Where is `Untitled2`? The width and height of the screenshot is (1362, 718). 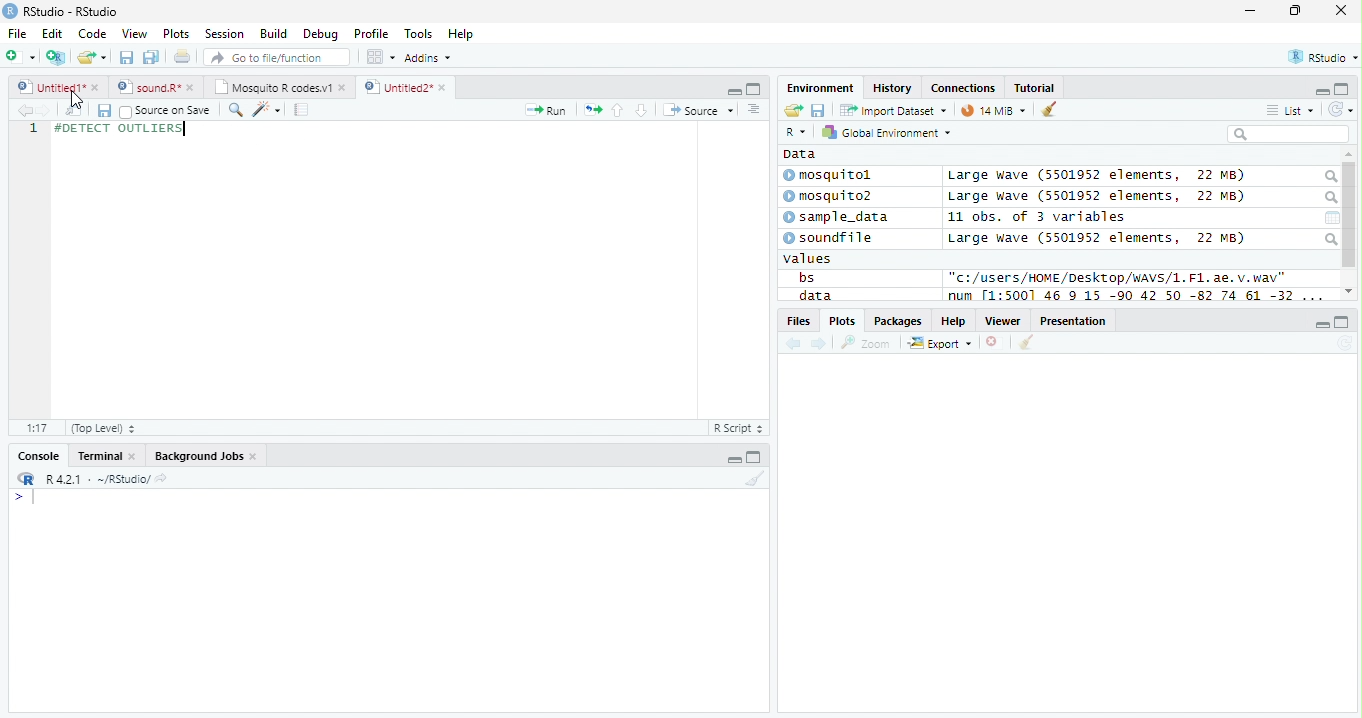
Untitled2 is located at coordinates (405, 88).